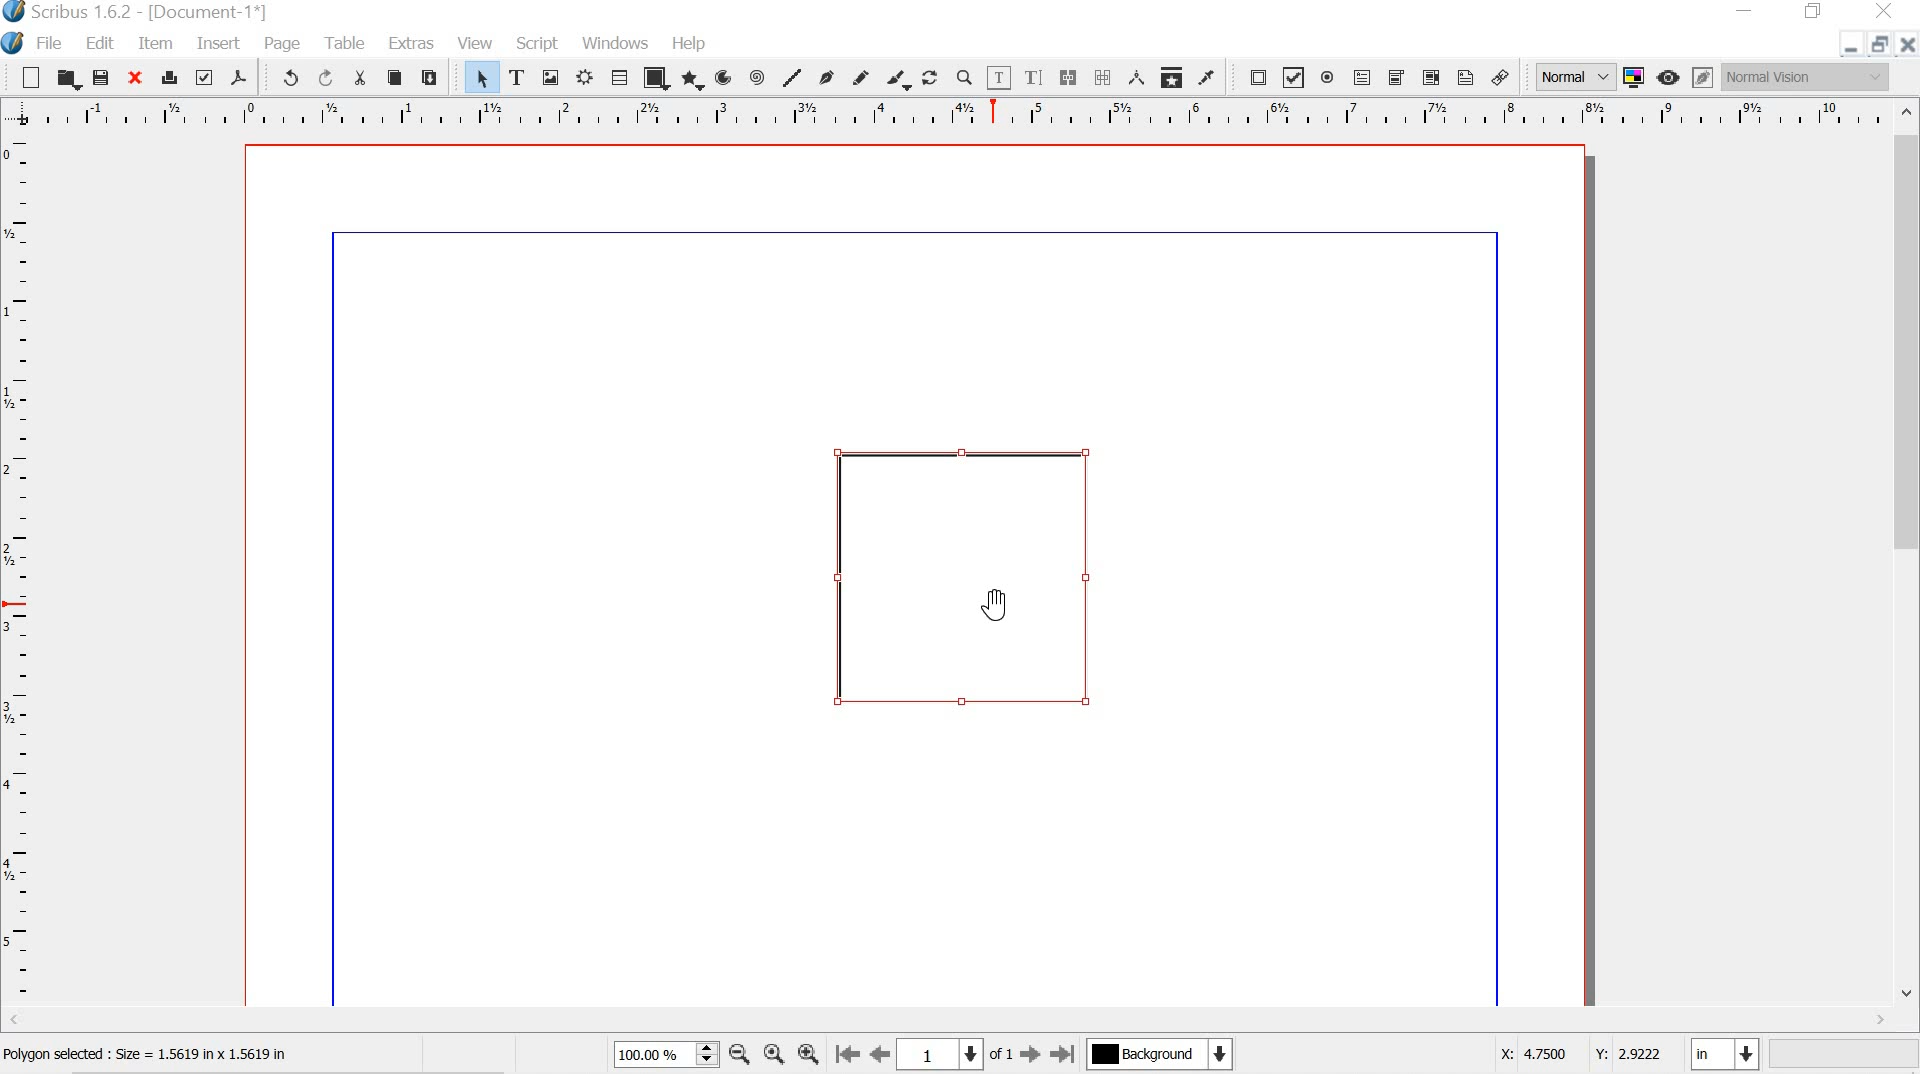 The image size is (1920, 1074). What do you see at coordinates (551, 77) in the screenshot?
I see `image frame` at bounding box center [551, 77].